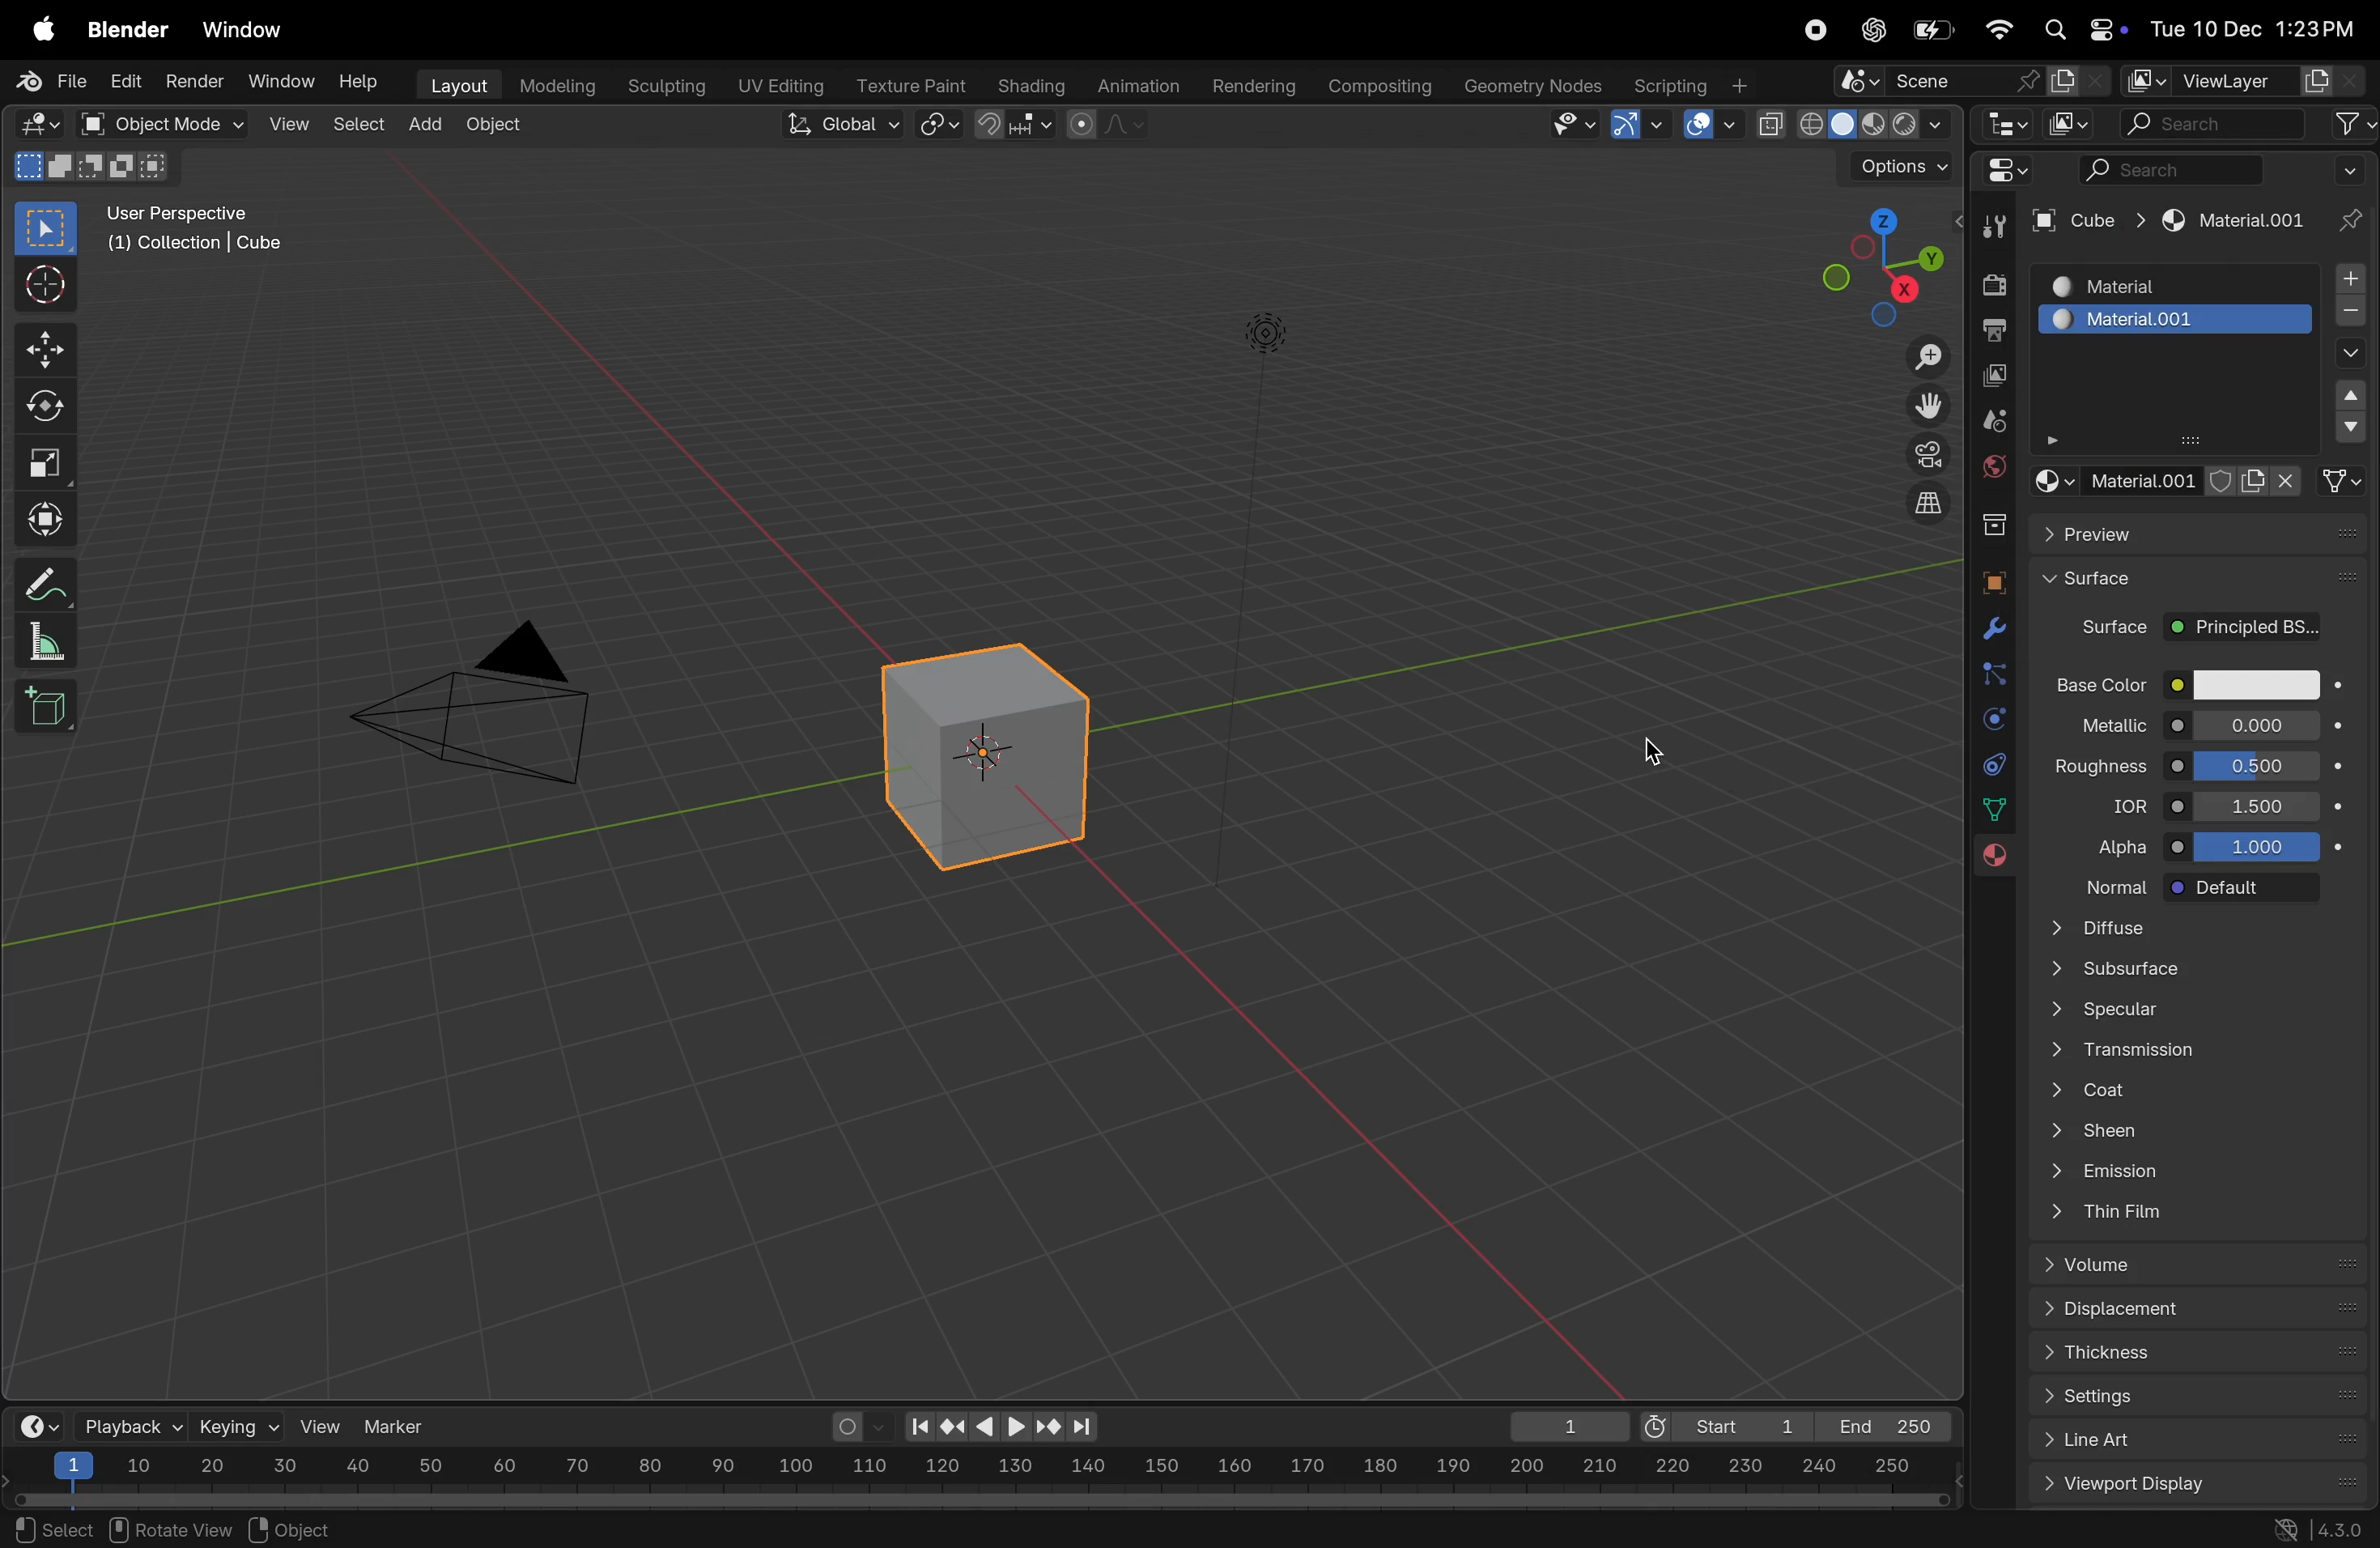 The image size is (2380, 1548). I want to click on 3D cube , so click(978, 756).